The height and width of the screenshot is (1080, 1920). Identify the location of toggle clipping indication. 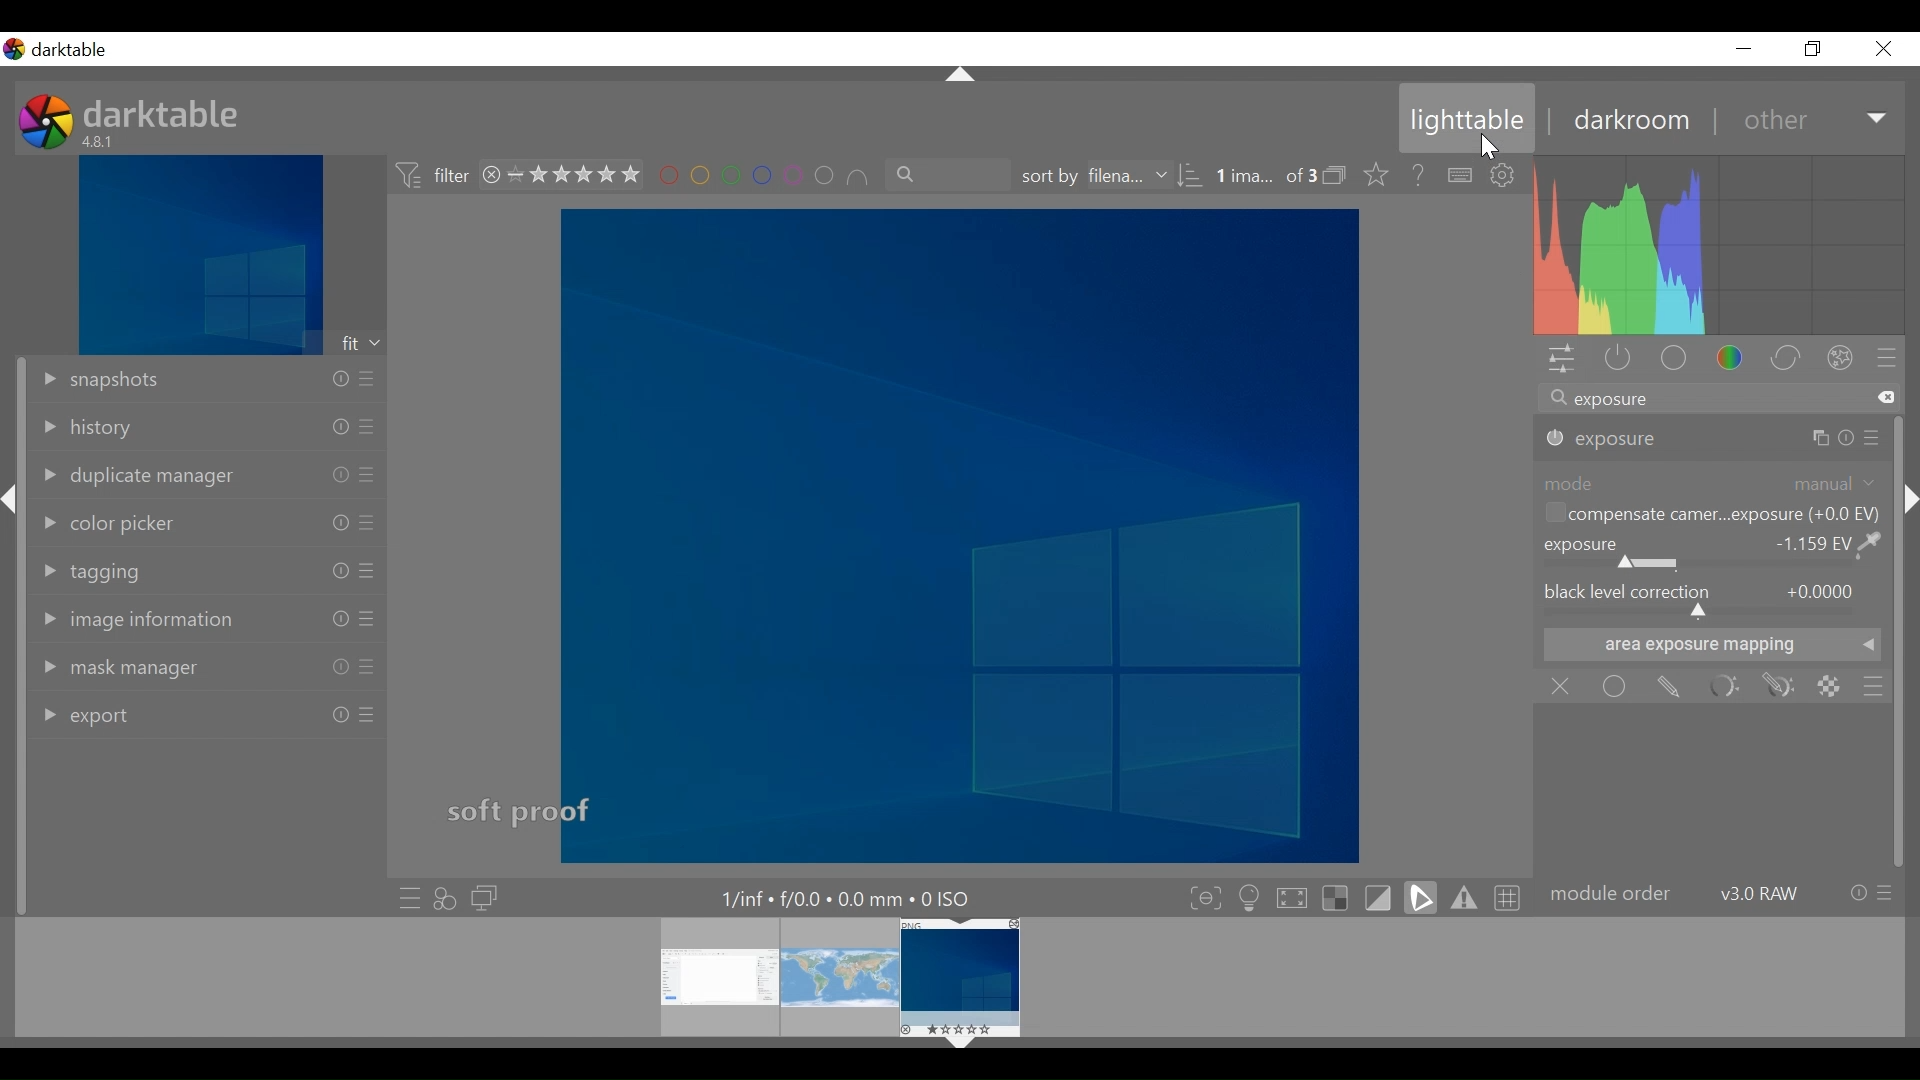
(1421, 895).